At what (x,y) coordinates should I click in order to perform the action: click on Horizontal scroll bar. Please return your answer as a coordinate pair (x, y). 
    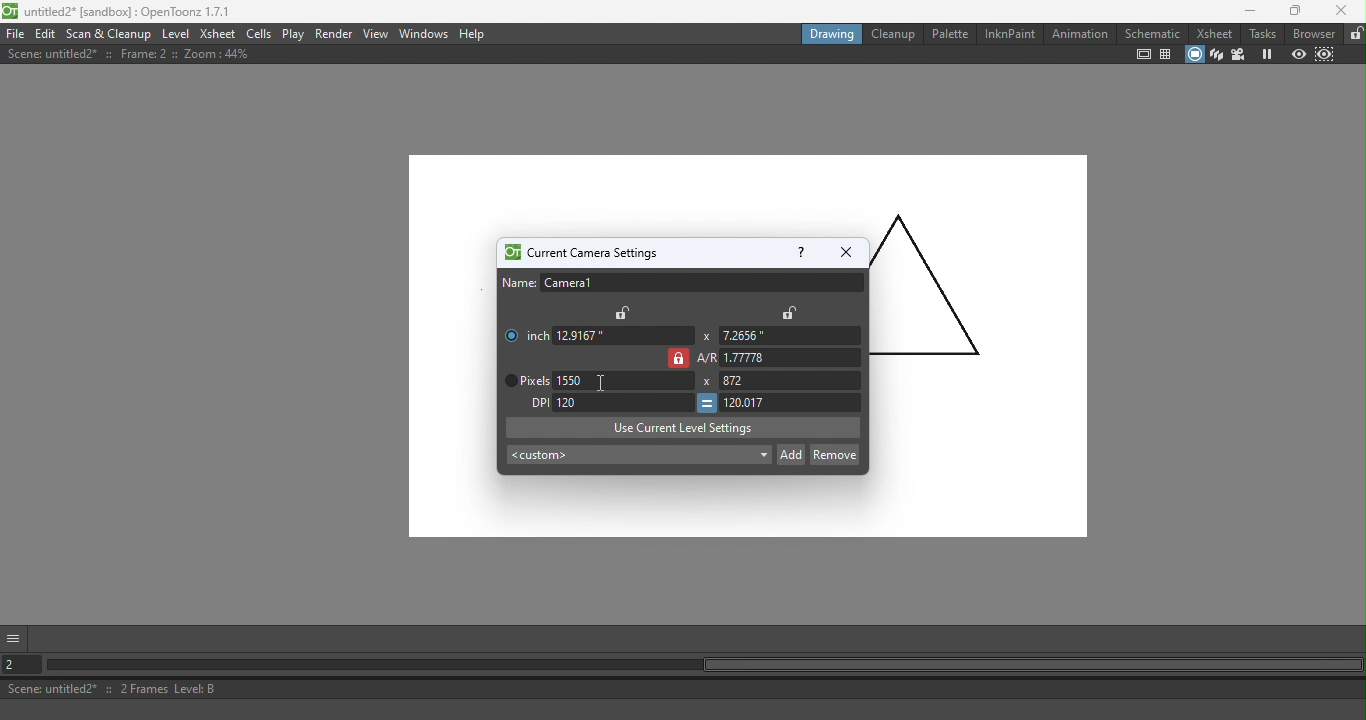
    Looking at the image, I should click on (704, 666).